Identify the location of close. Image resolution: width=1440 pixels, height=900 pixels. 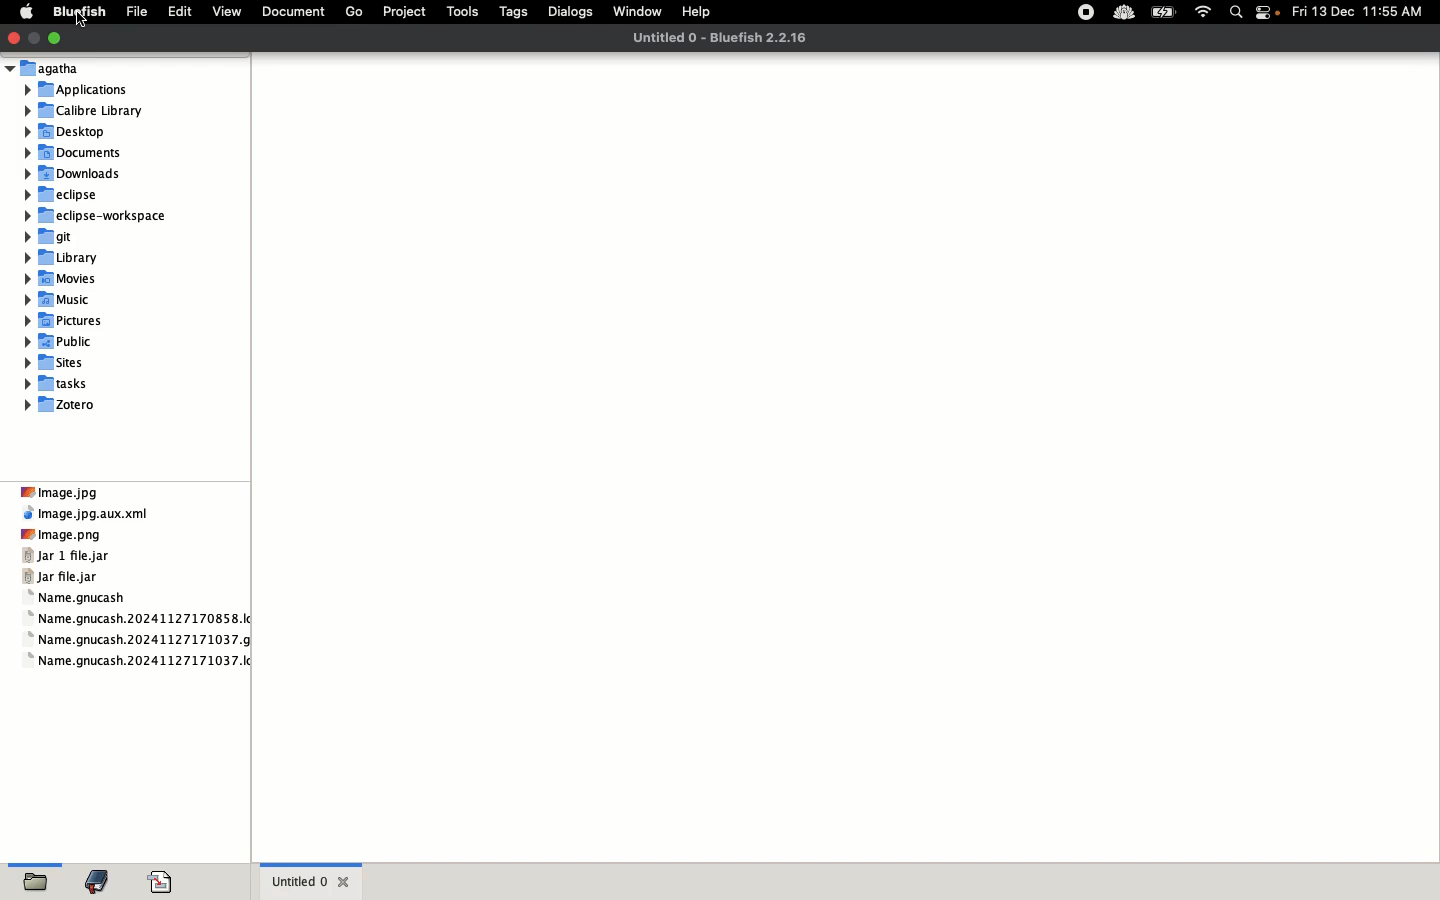
(12, 38).